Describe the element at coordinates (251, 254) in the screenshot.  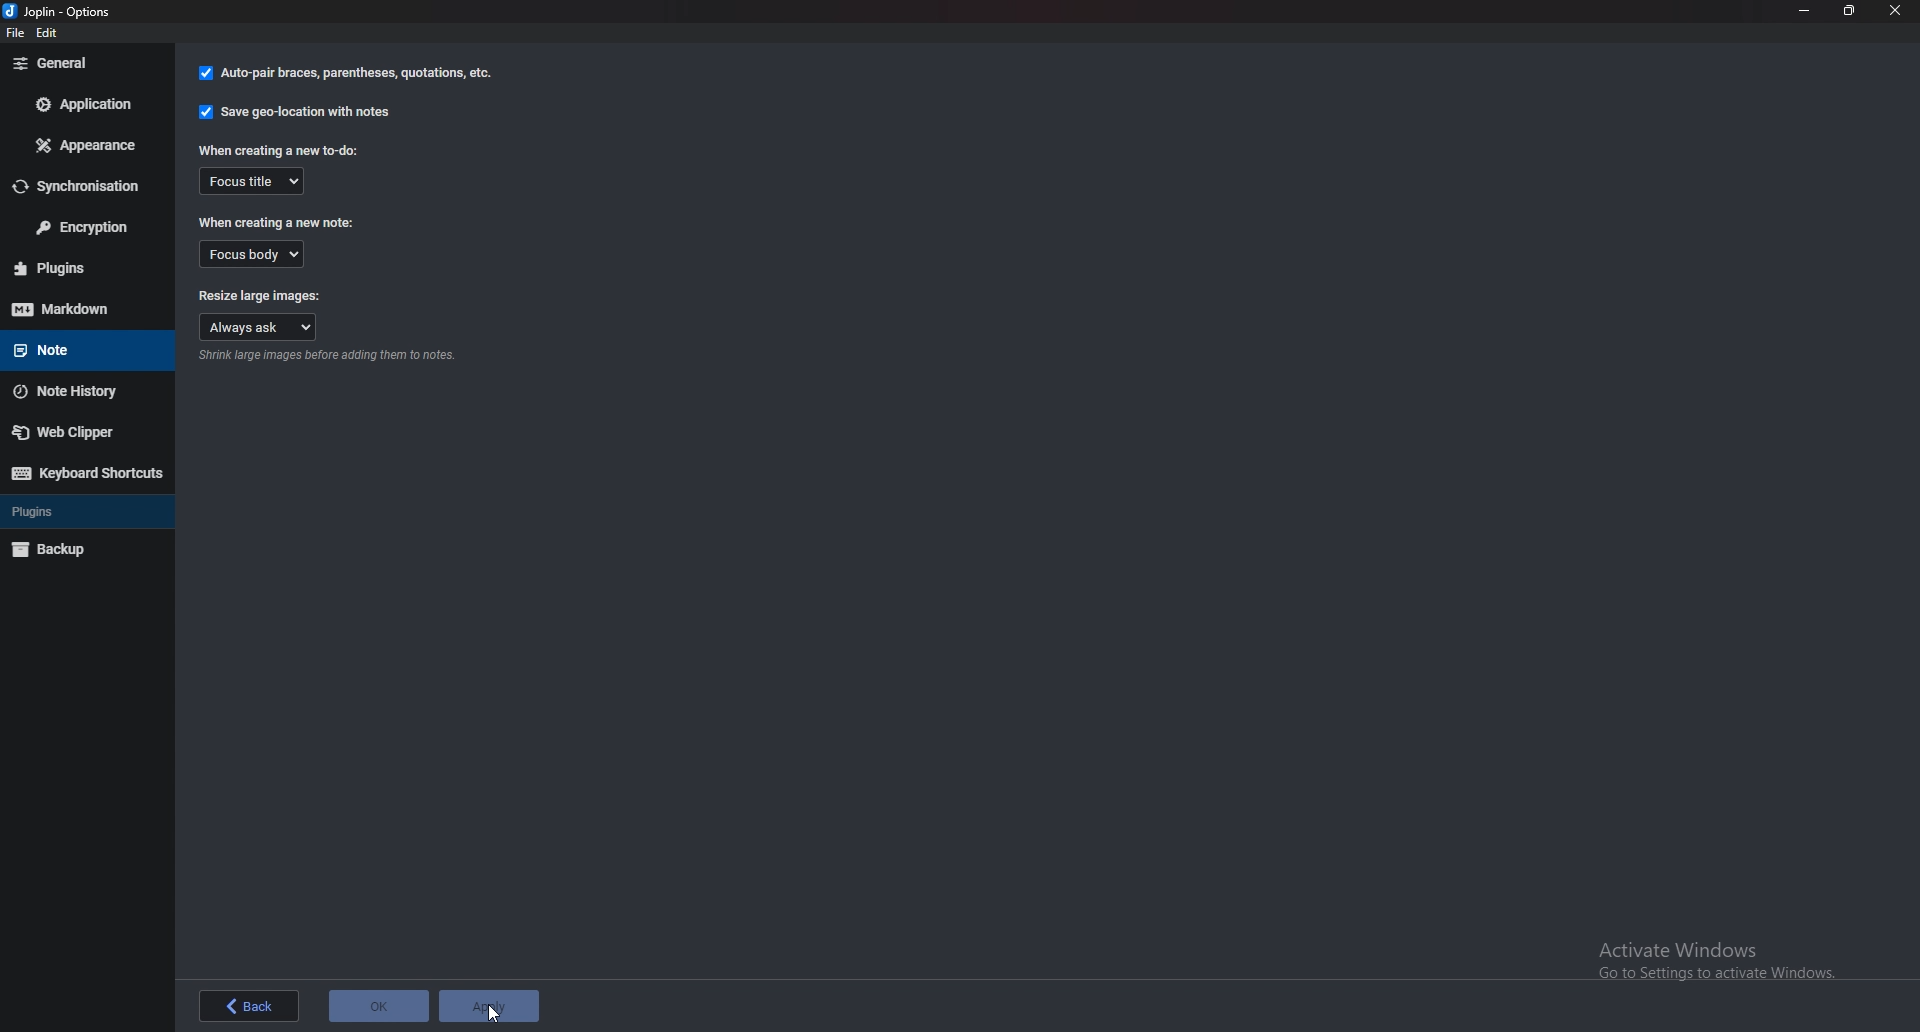
I see `Focus body` at that location.